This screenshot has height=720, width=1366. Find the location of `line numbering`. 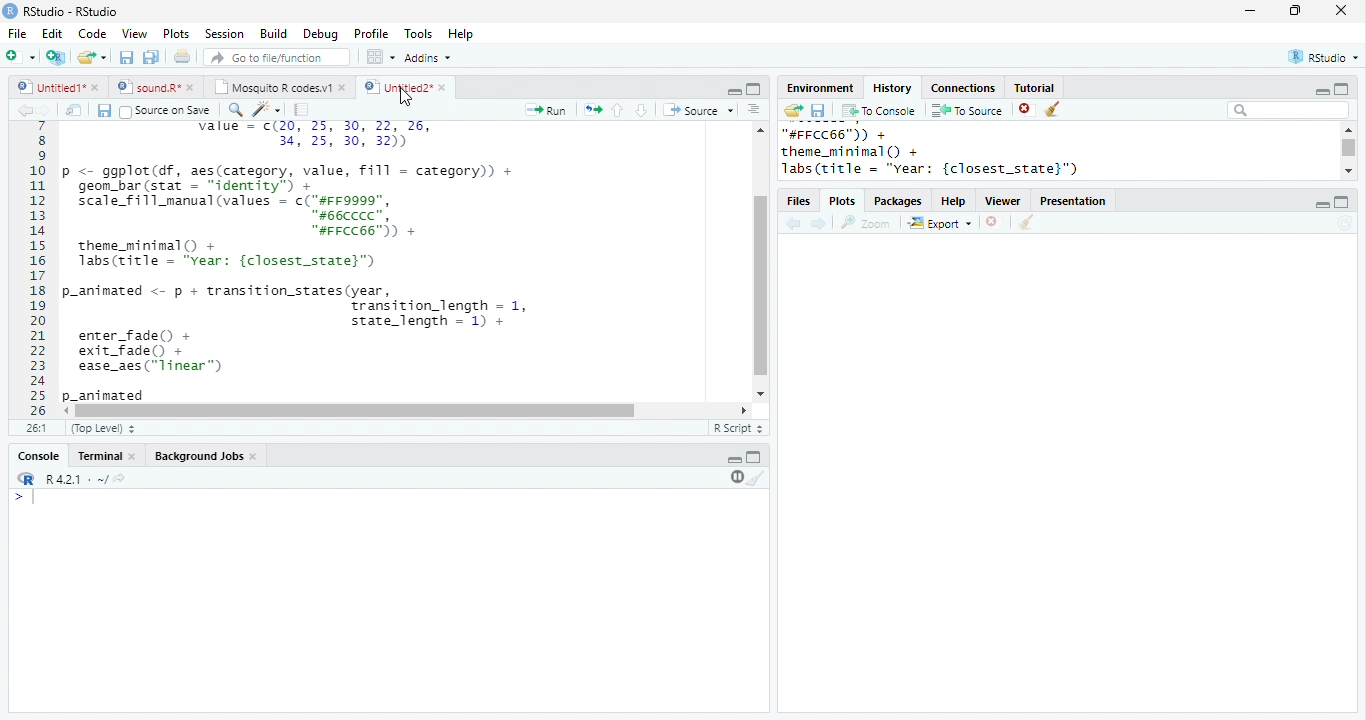

line numbering is located at coordinates (37, 271).